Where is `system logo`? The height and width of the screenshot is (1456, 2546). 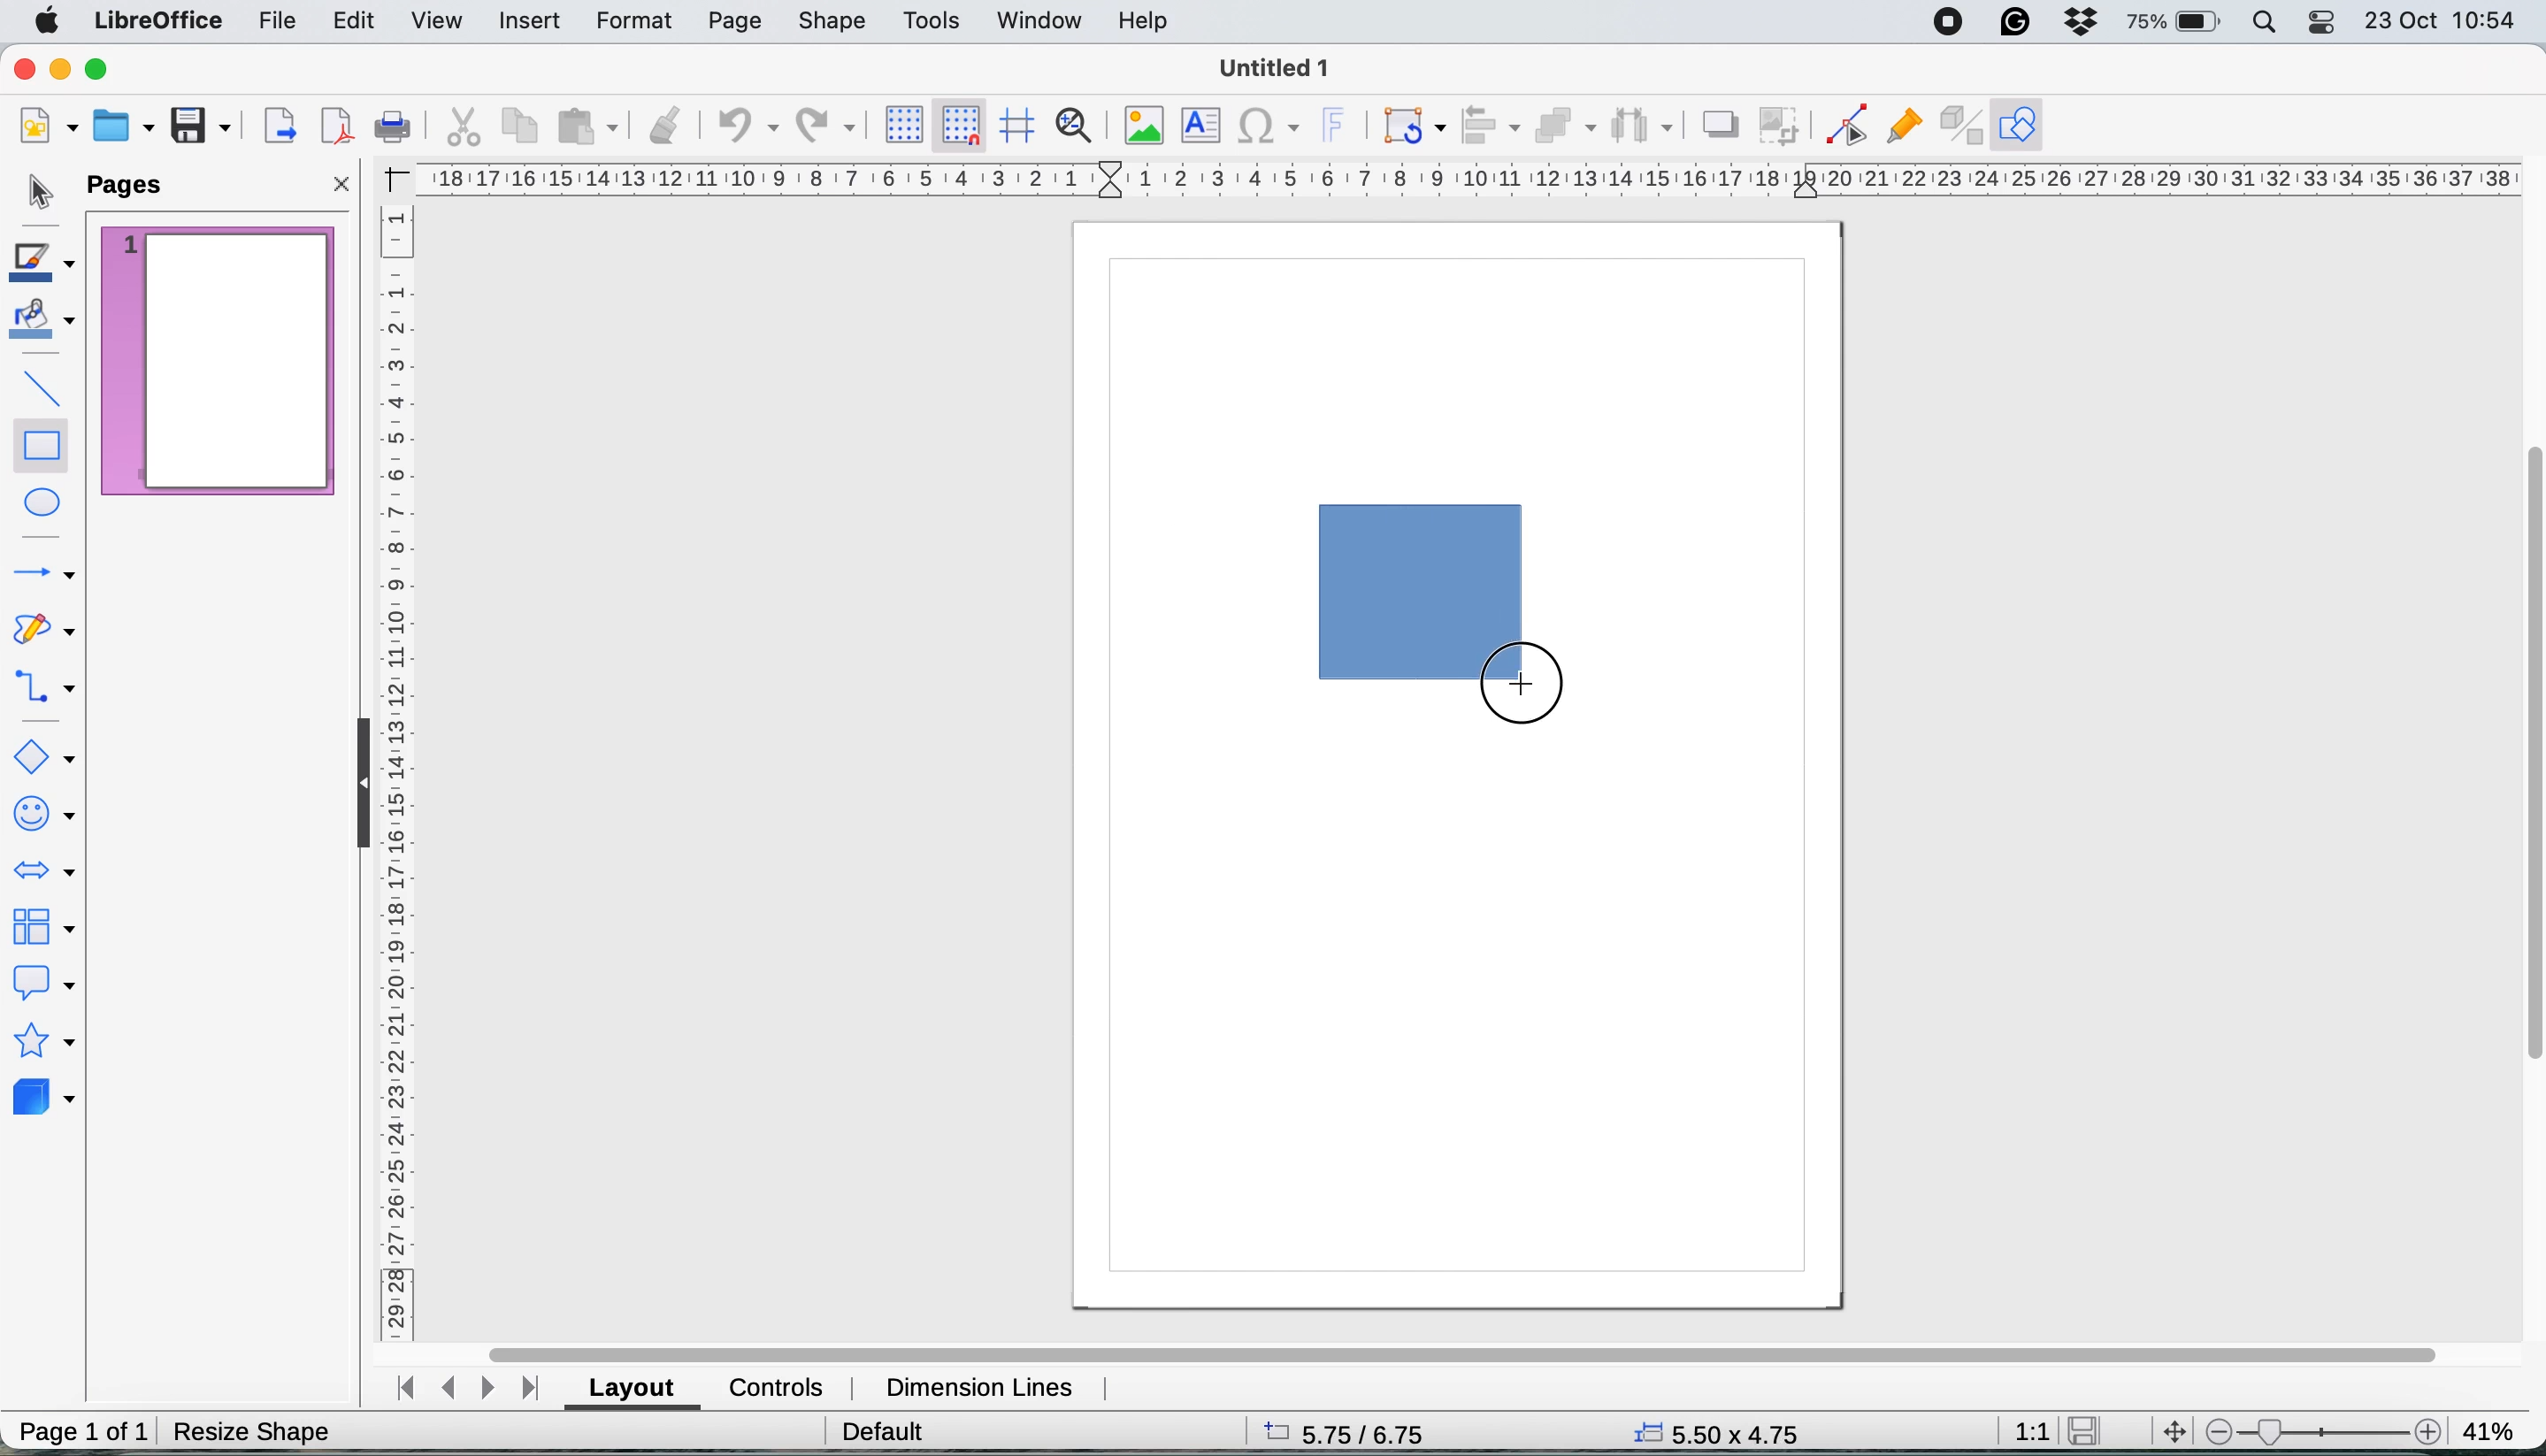 system logo is located at coordinates (42, 26).